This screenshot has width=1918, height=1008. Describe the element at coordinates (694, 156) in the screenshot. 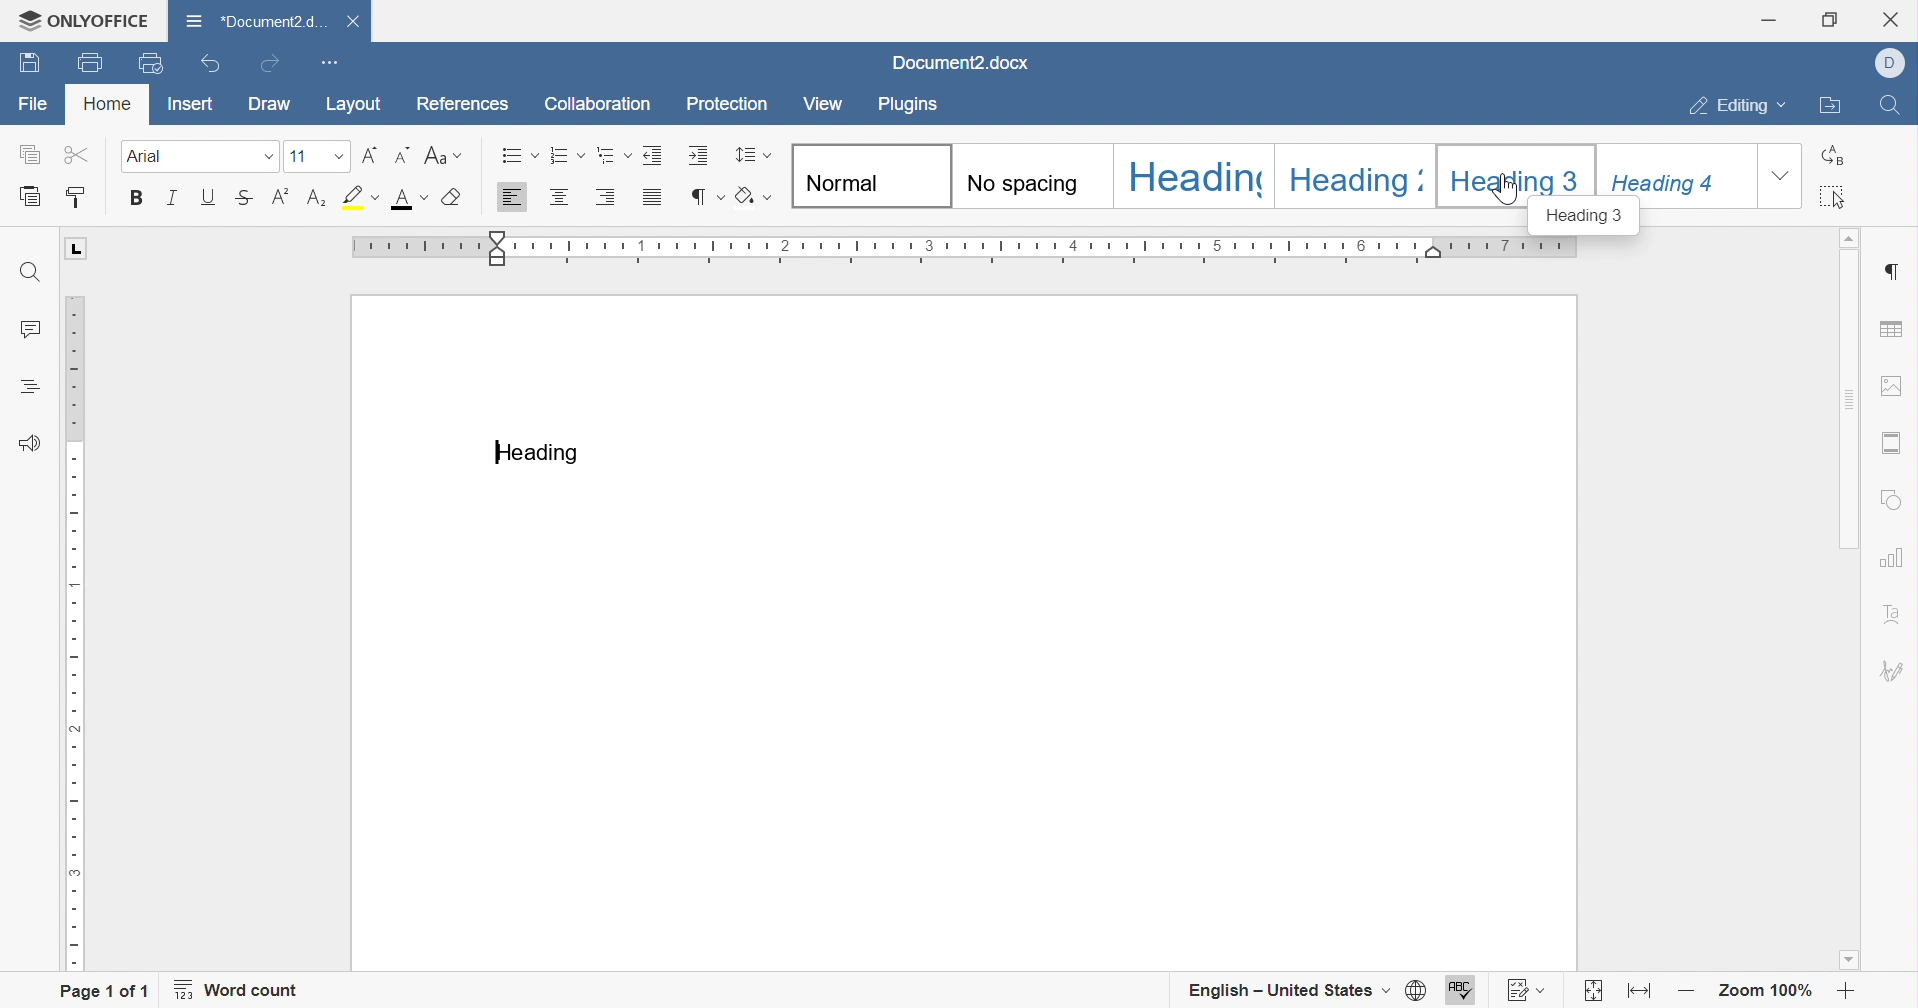

I see `Increase Indent` at that location.